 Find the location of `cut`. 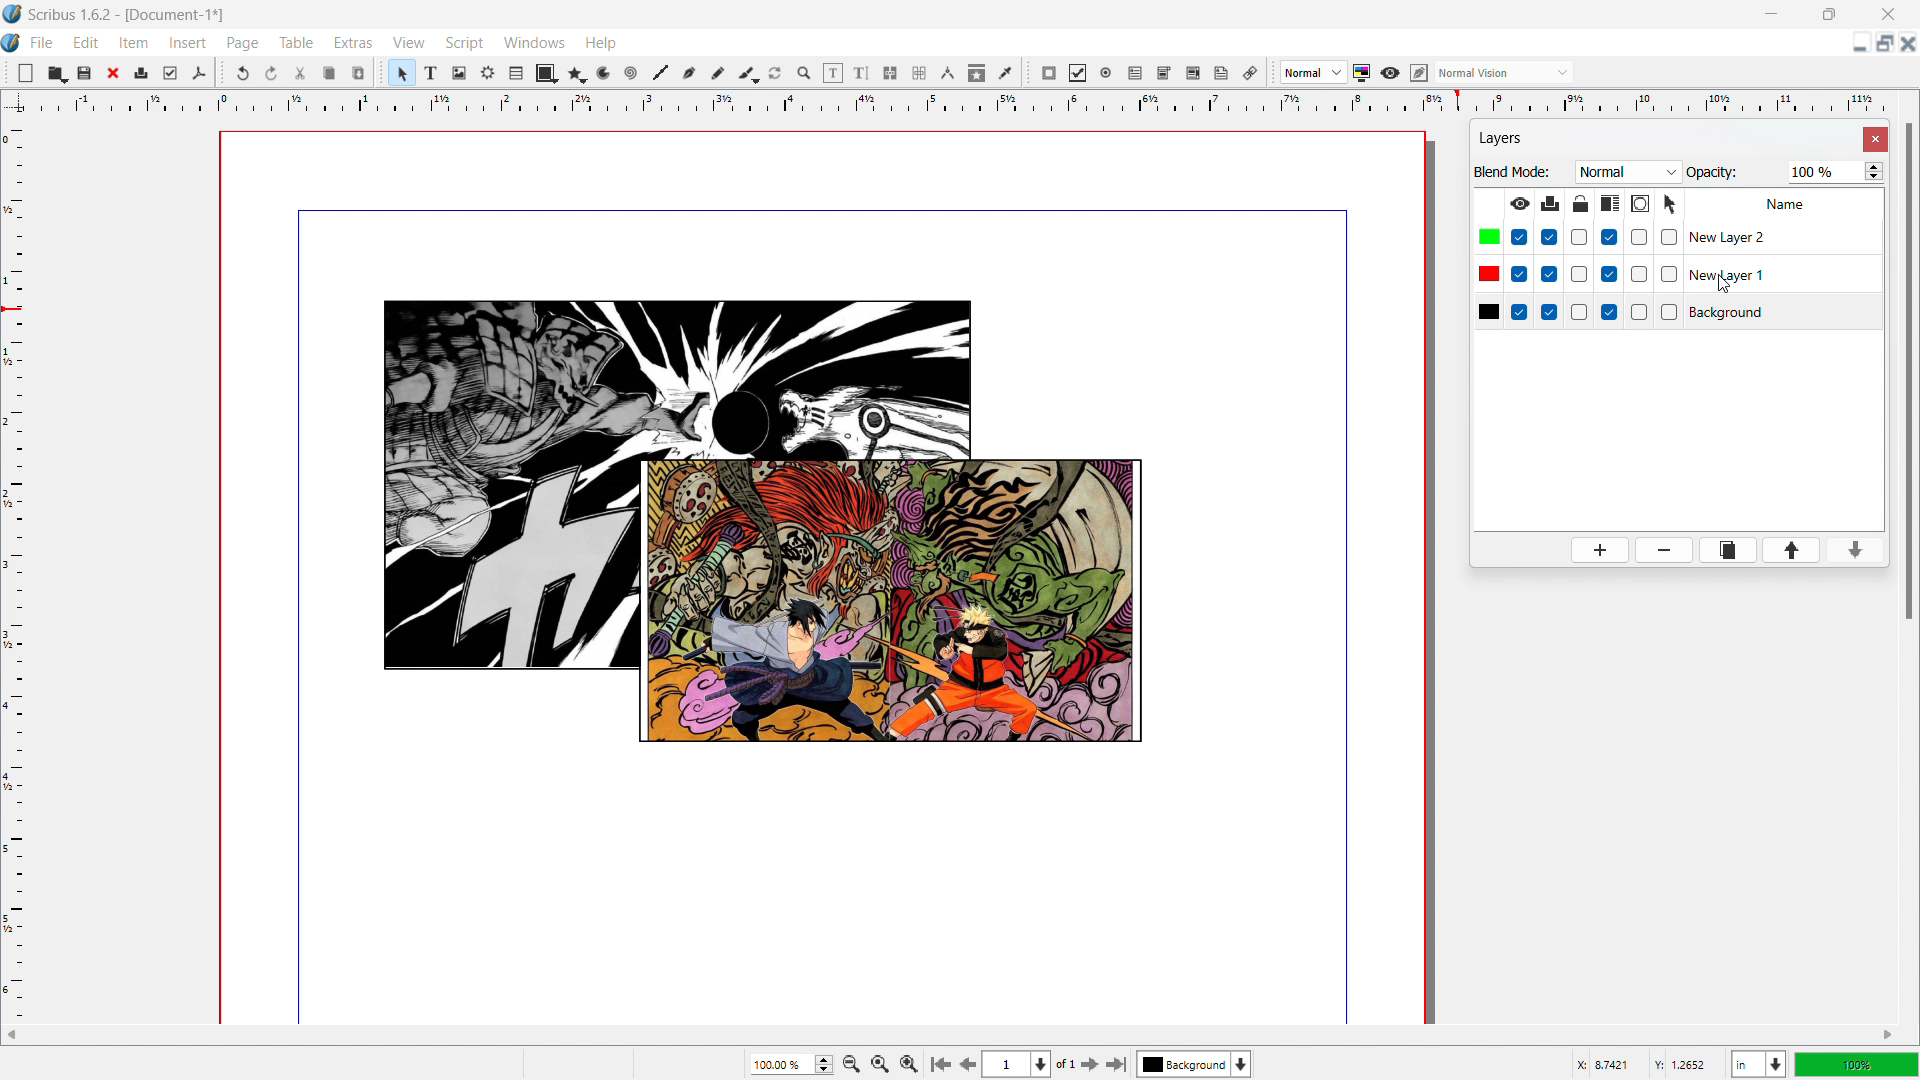

cut is located at coordinates (299, 74).